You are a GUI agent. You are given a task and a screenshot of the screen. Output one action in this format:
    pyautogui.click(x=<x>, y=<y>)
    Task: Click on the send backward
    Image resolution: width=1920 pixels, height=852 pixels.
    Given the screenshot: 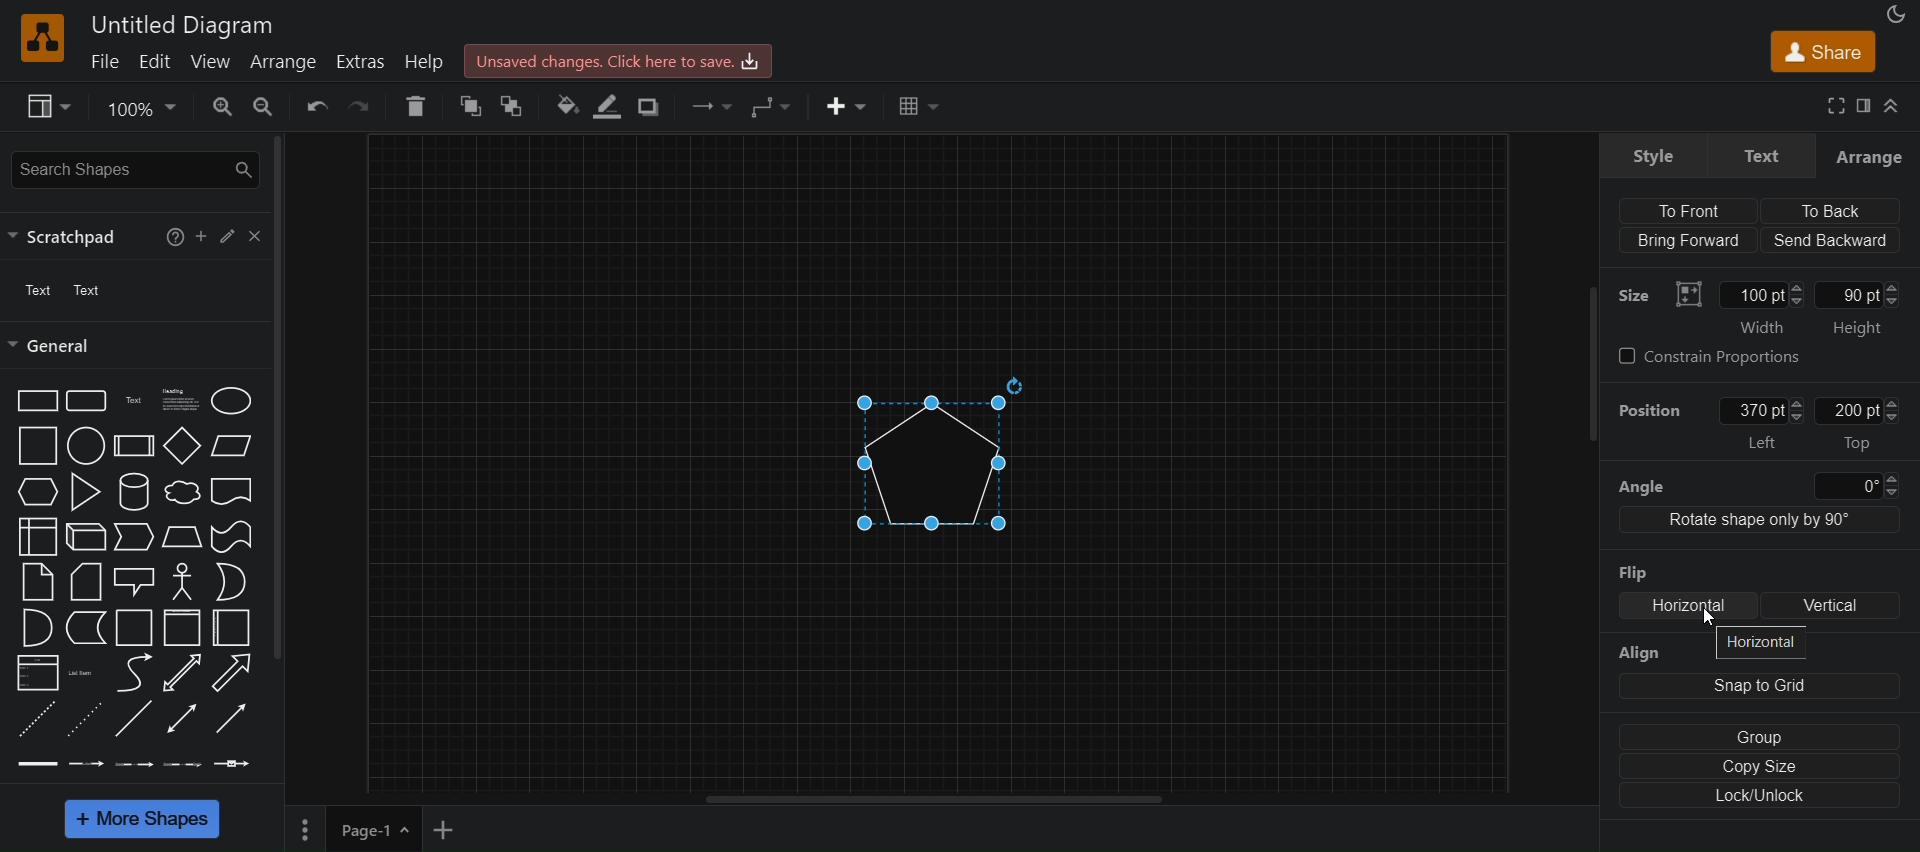 What is the action you would take?
    pyautogui.click(x=1829, y=240)
    